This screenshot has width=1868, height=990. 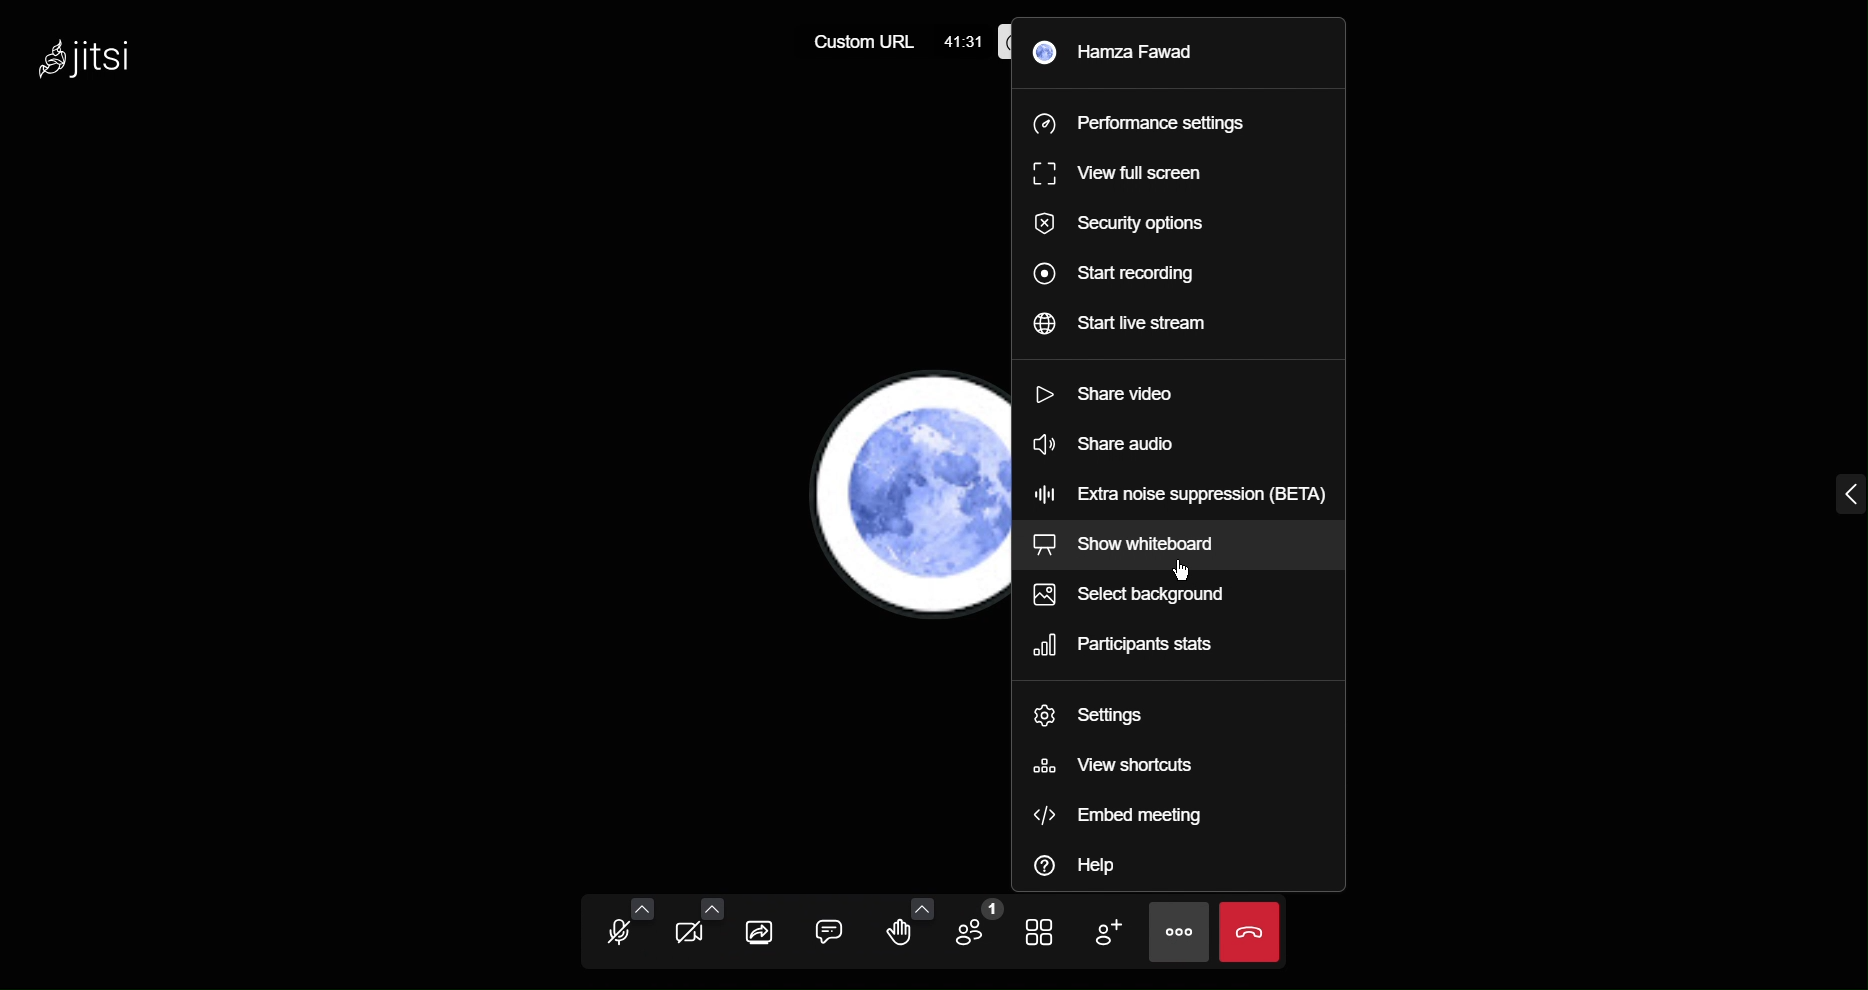 I want to click on View shortcuts, so click(x=1112, y=767).